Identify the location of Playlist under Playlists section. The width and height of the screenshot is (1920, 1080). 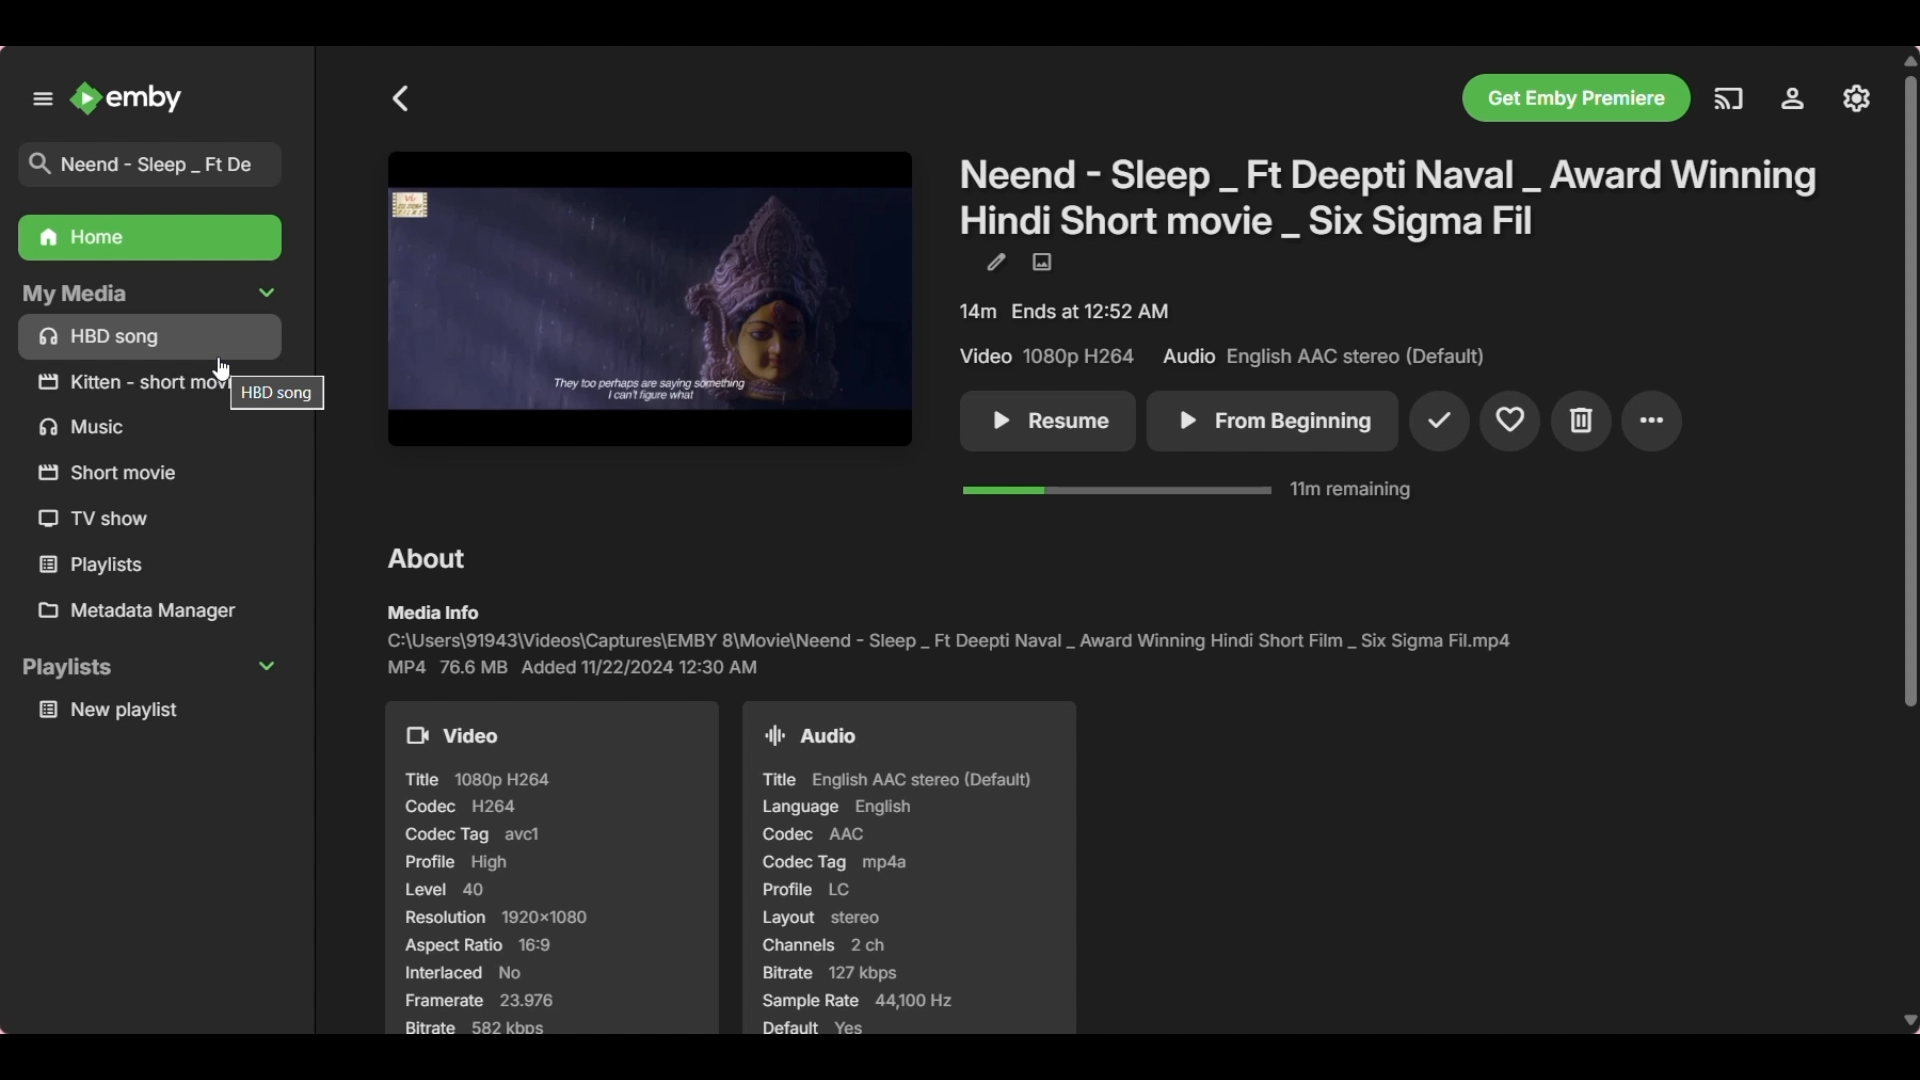
(152, 709).